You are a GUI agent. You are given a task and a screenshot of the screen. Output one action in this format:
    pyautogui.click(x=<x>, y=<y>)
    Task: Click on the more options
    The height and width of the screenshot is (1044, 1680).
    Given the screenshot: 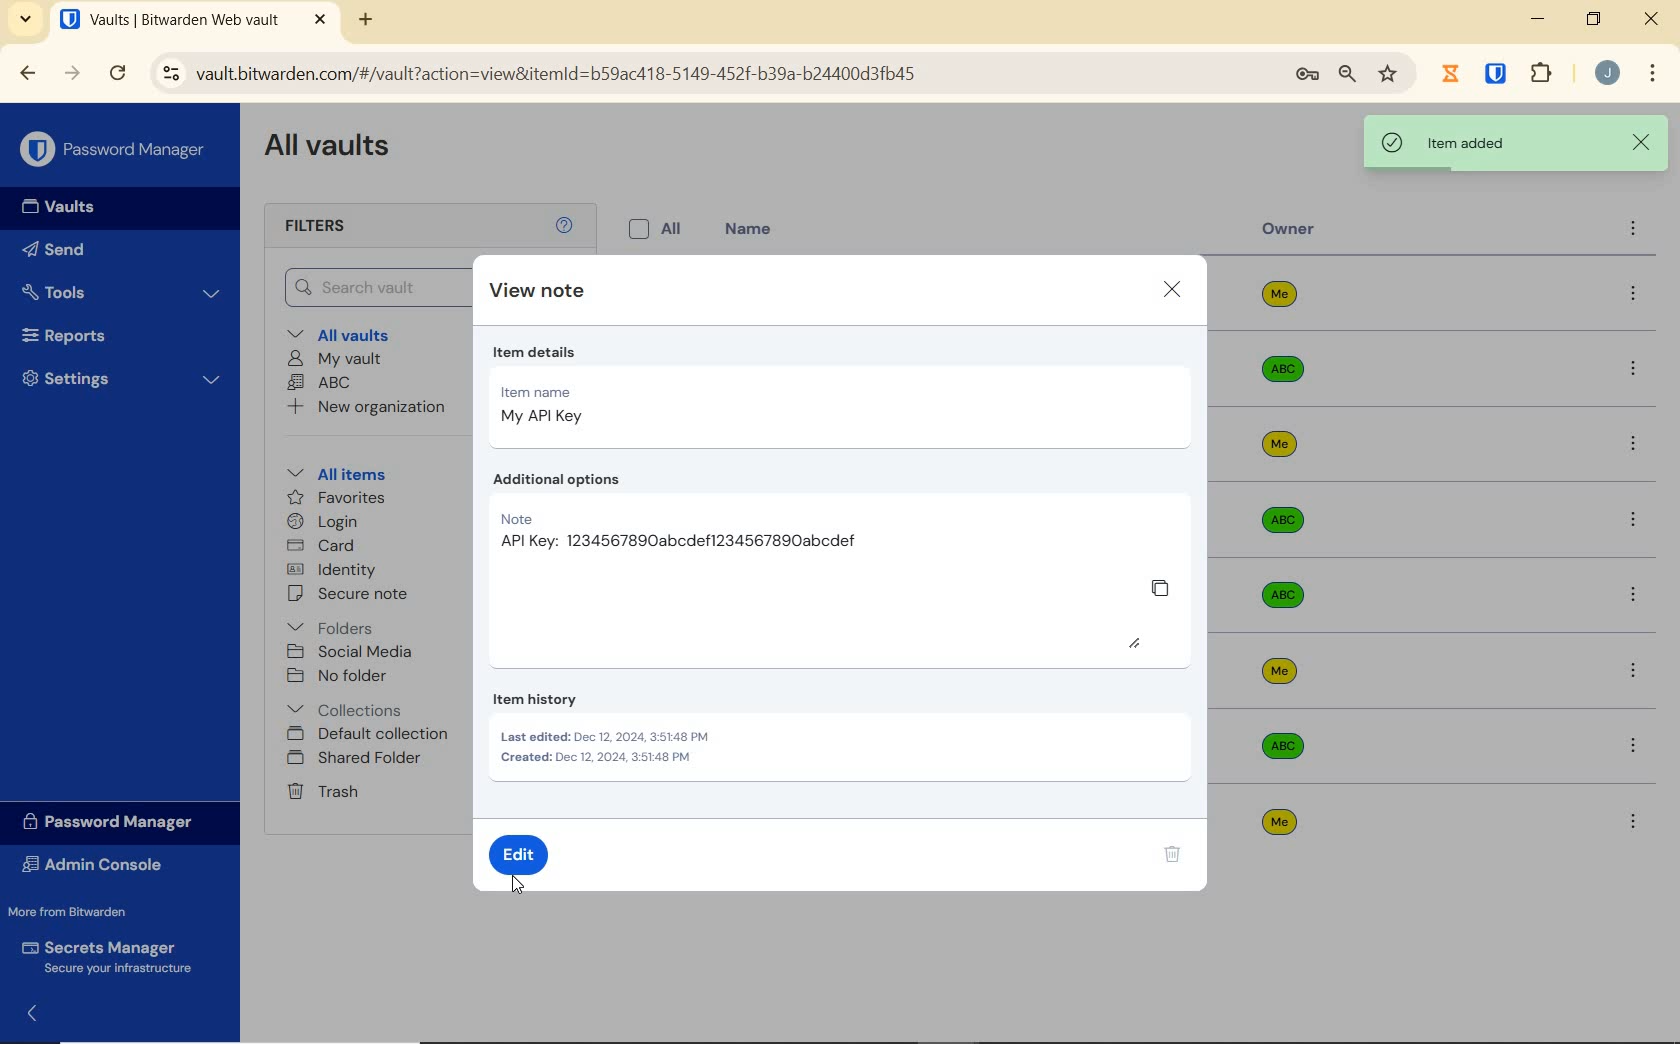 What is the action you would take?
    pyautogui.click(x=1635, y=669)
    